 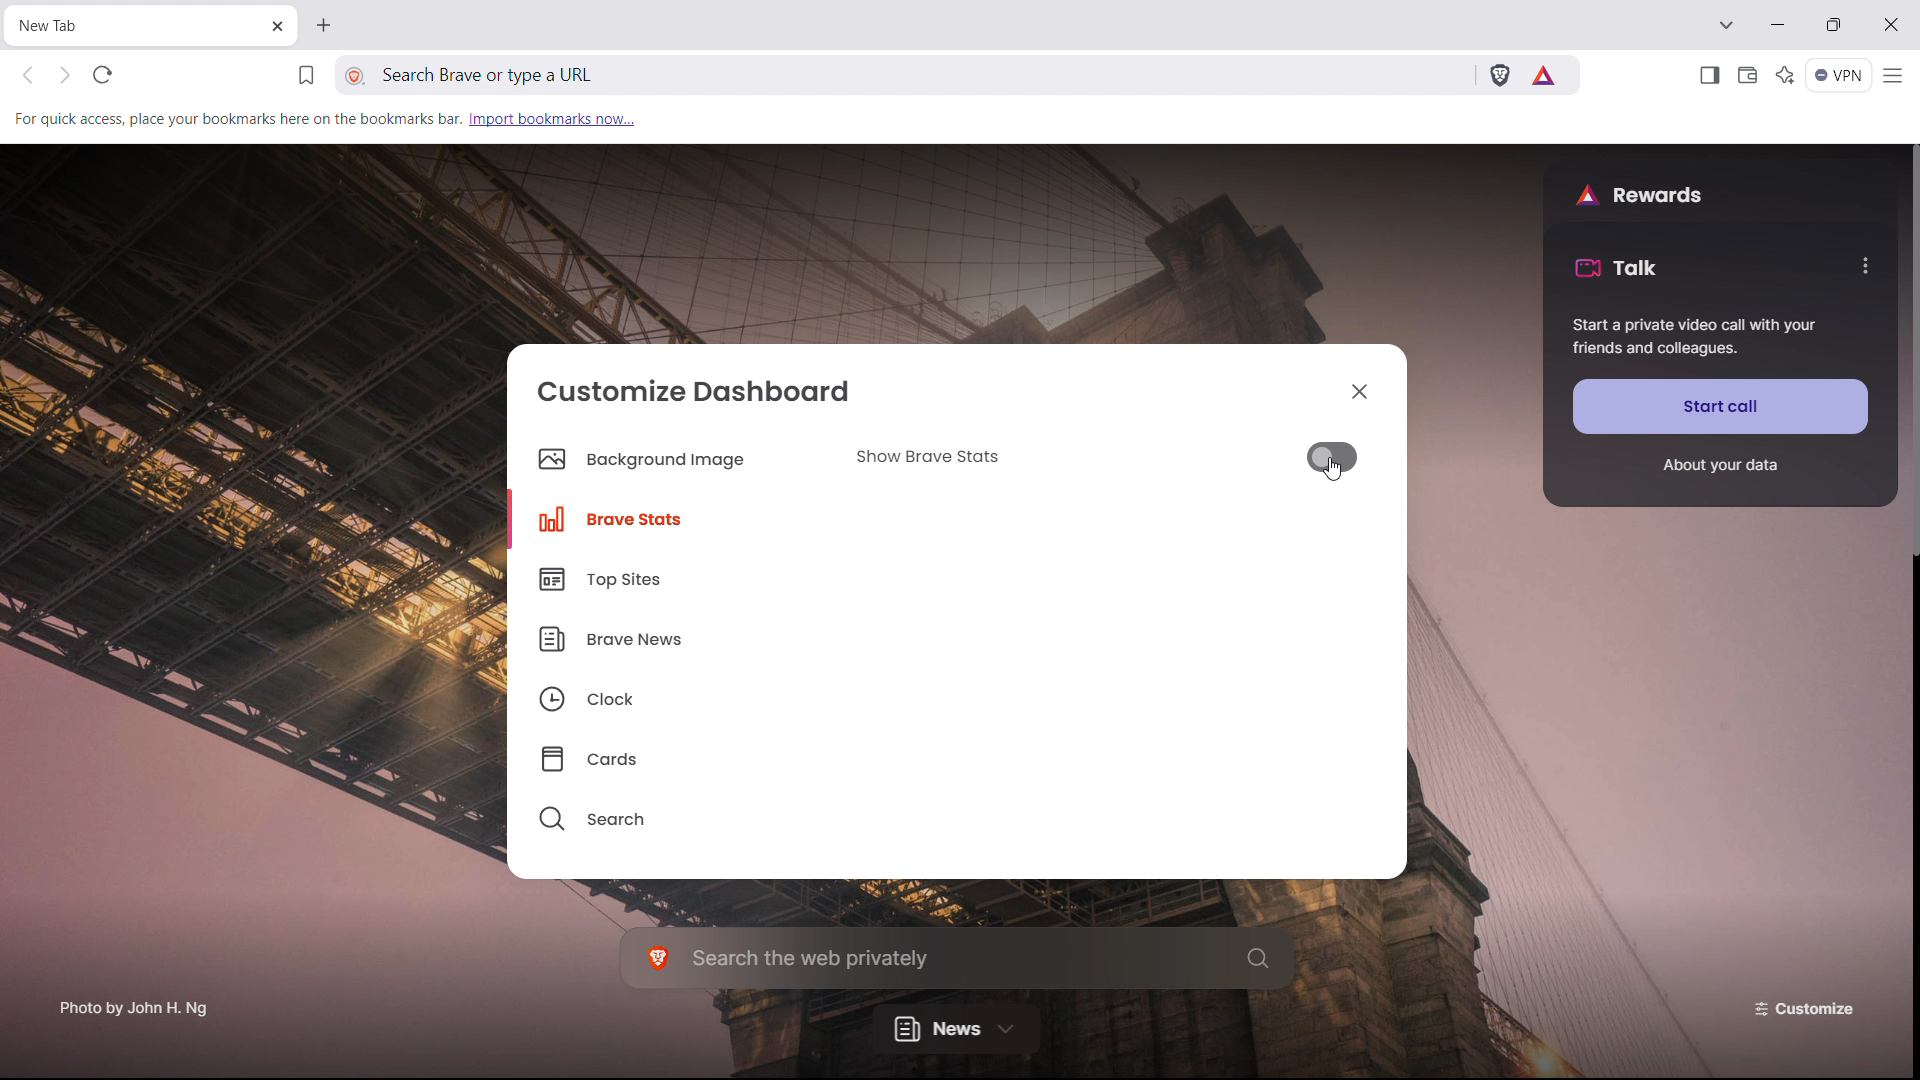 I want to click on close tab, so click(x=275, y=28).